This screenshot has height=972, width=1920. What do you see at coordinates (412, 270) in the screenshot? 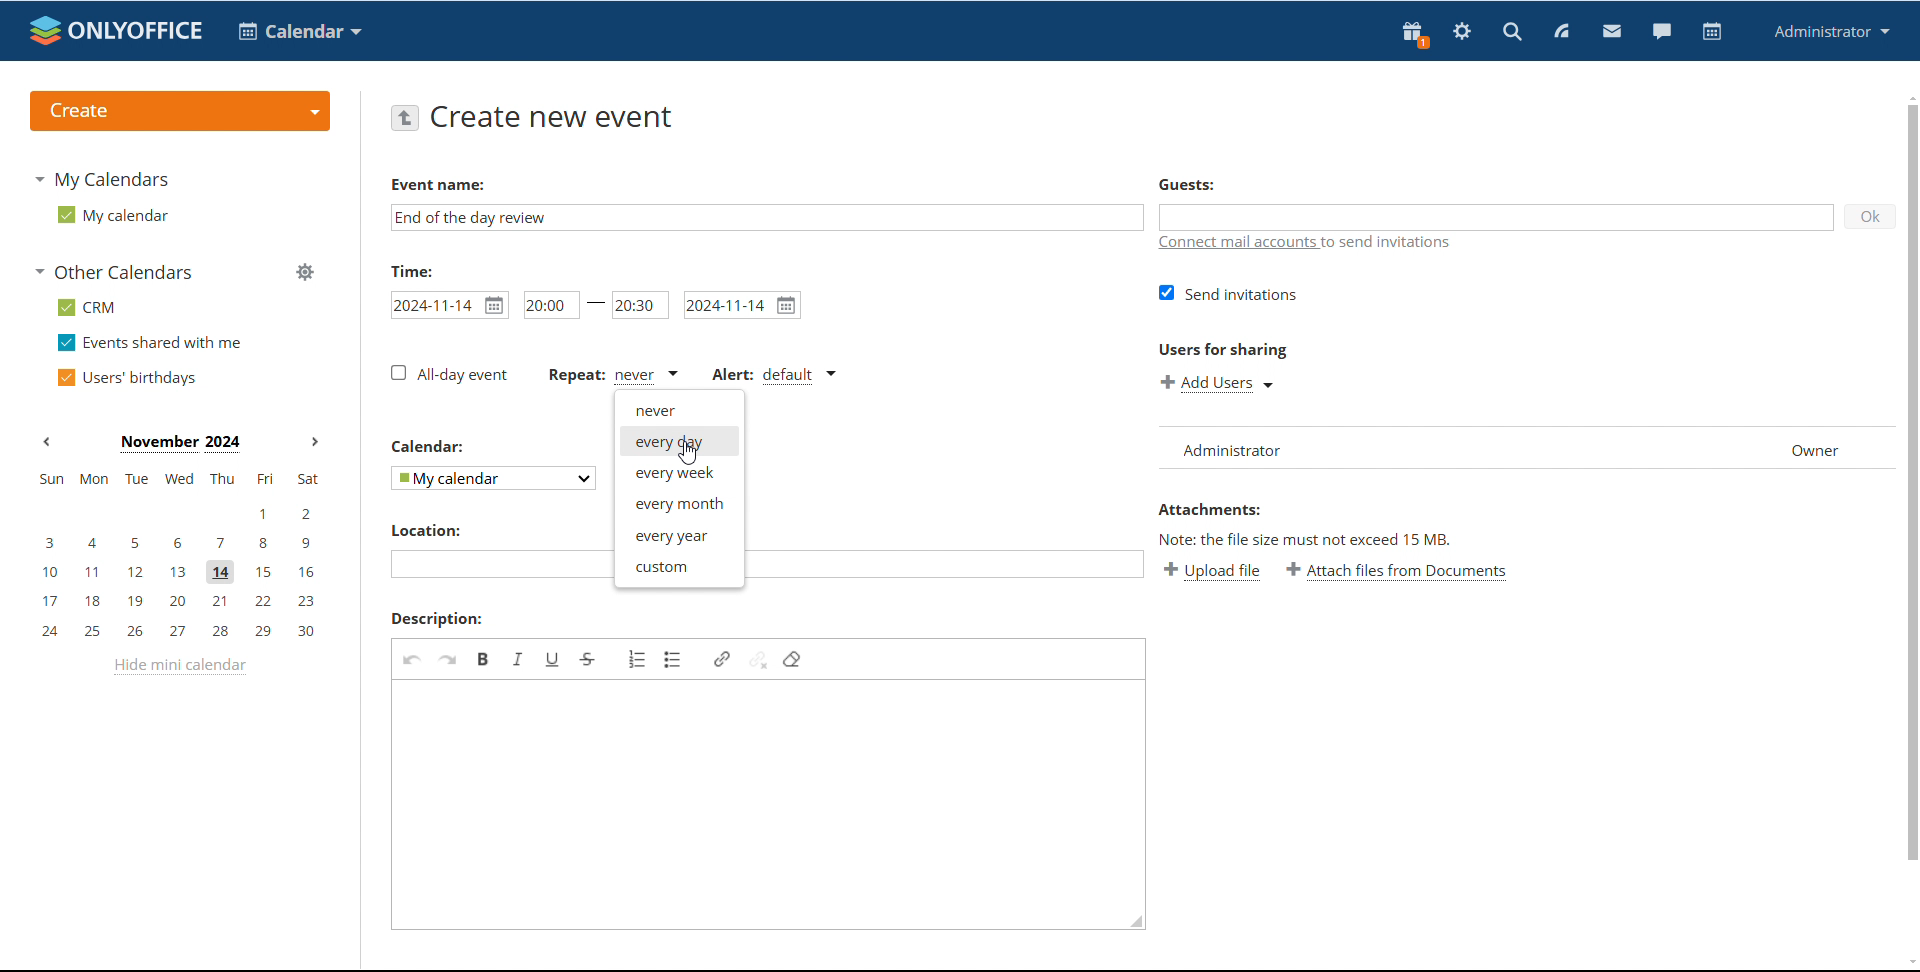
I see `time` at bounding box center [412, 270].